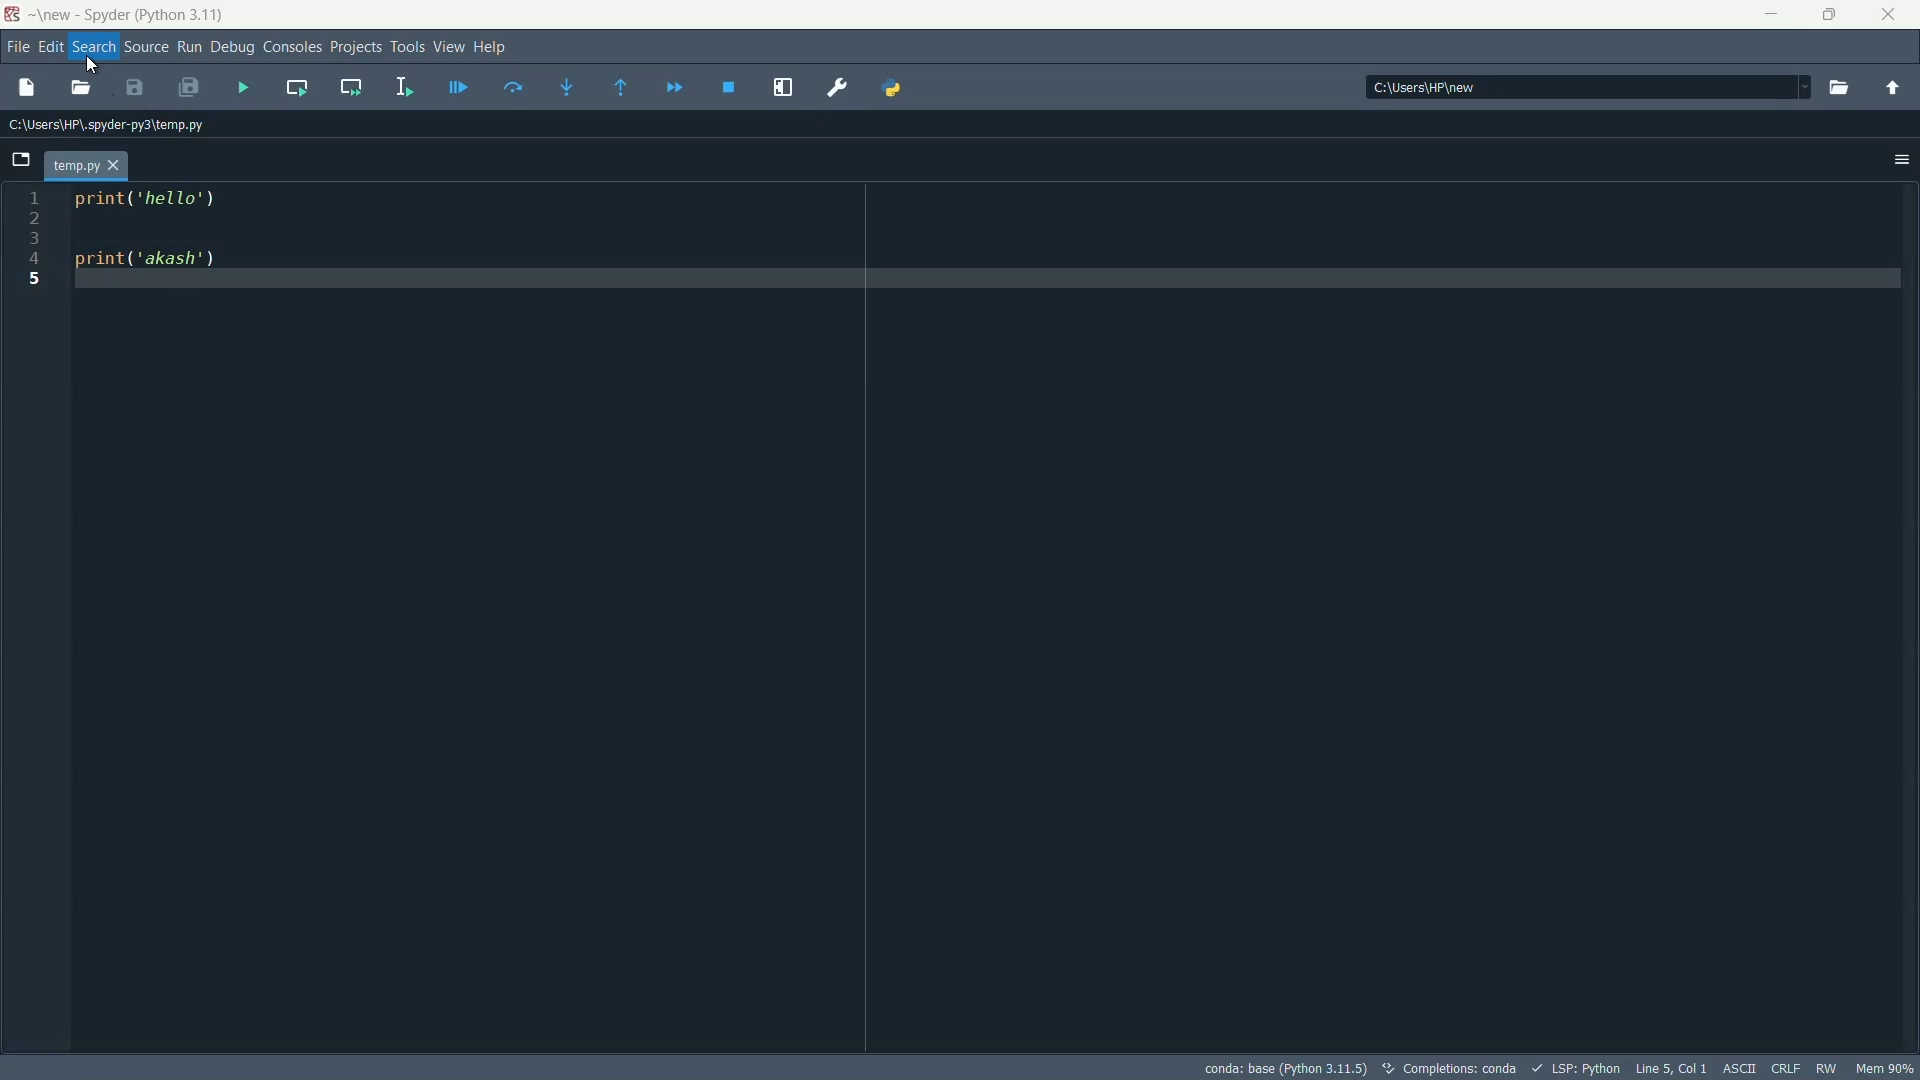 The width and height of the screenshot is (1920, 1080). Describe the element at coordinates (1826, 1068) in the screenshot. I see `rw` at that location.